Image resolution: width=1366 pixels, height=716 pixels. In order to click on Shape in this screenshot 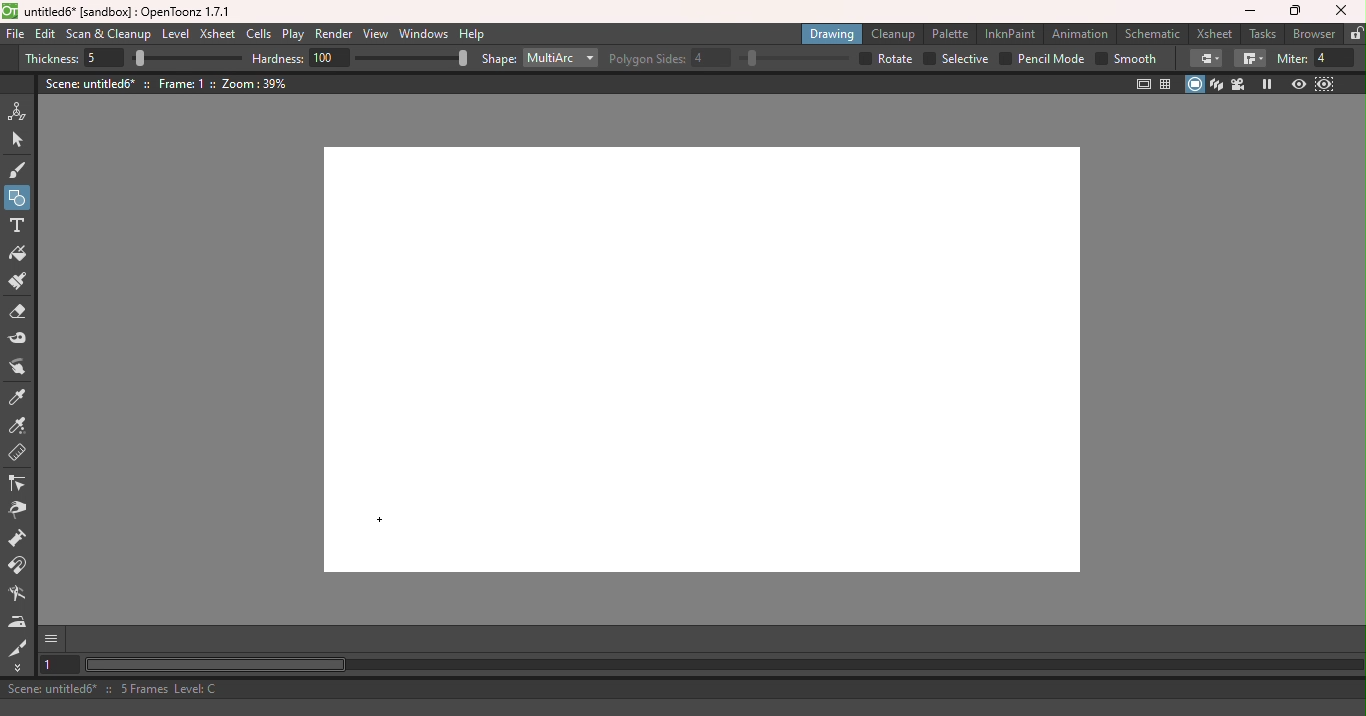, I will do `click(497, 60)`.